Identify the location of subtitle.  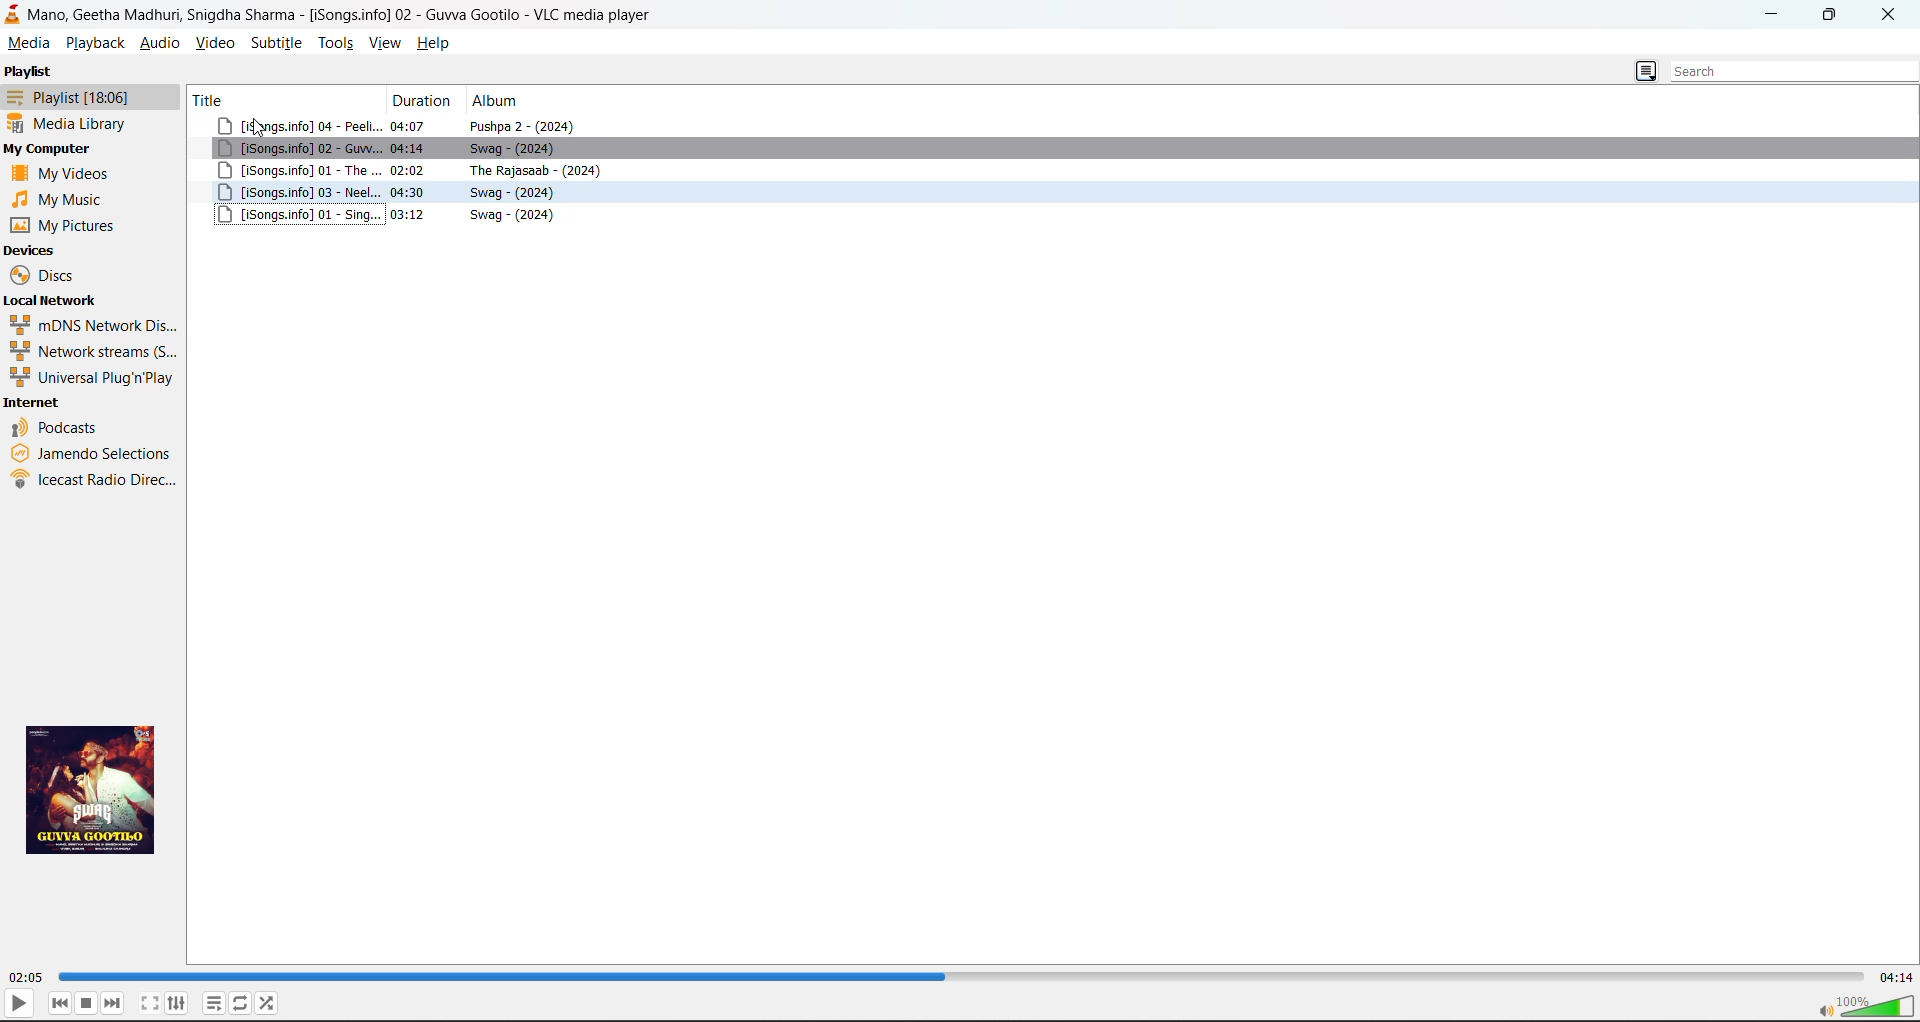
(274, 42).